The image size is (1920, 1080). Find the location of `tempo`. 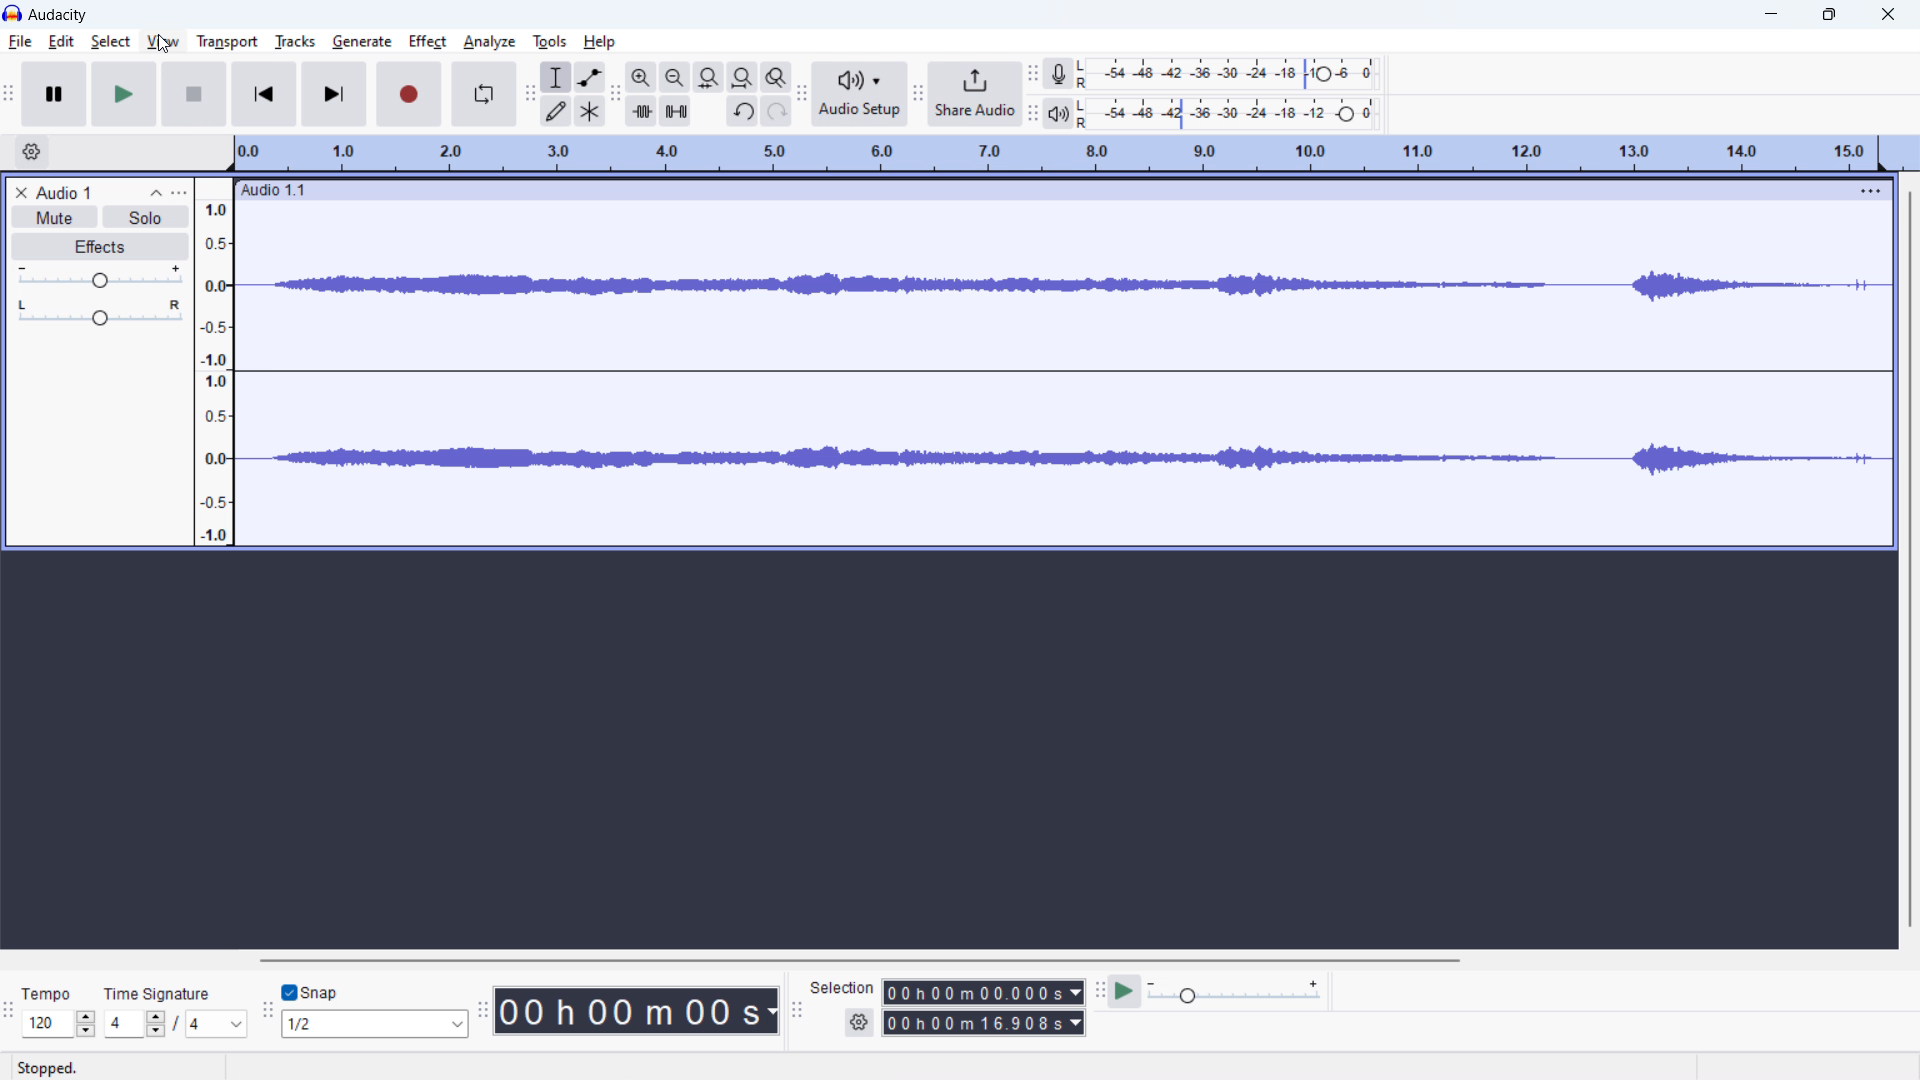

tempo is located at coordinates (51, 991).